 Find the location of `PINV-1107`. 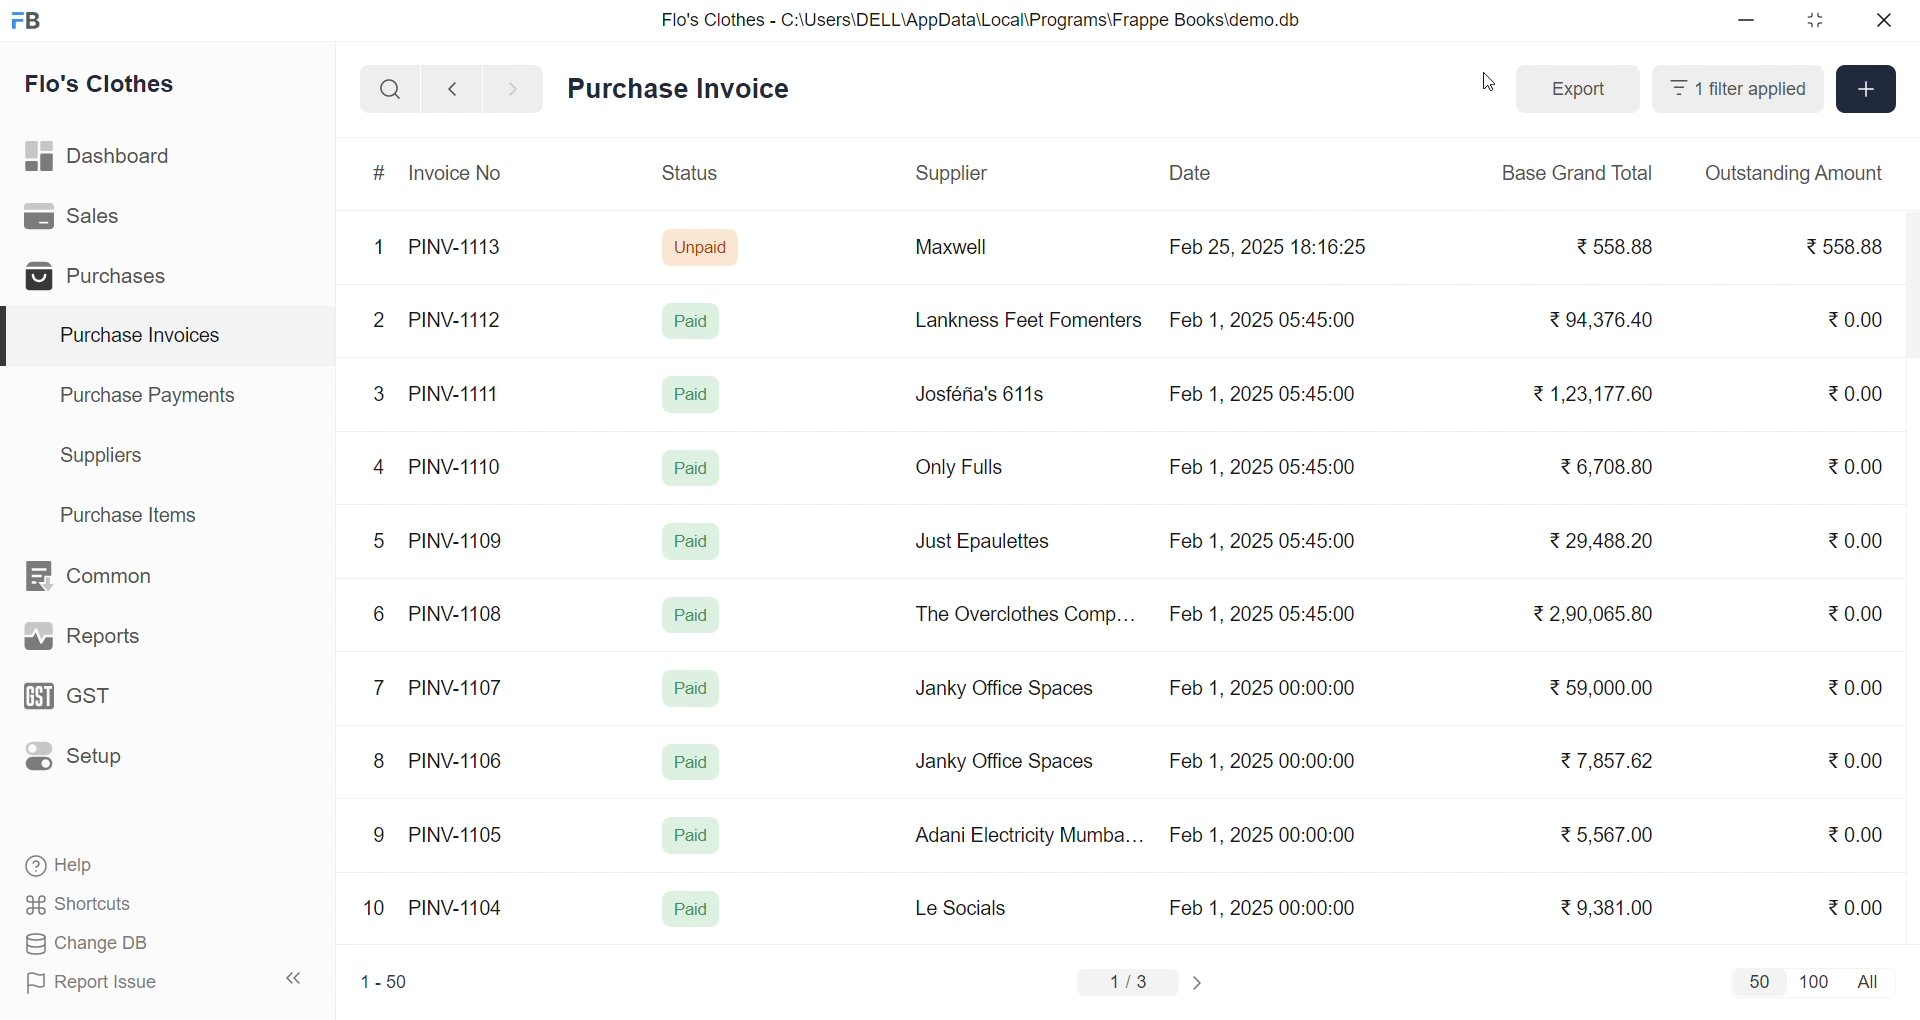

PINV-1107 is located at coordinates (460, 688).